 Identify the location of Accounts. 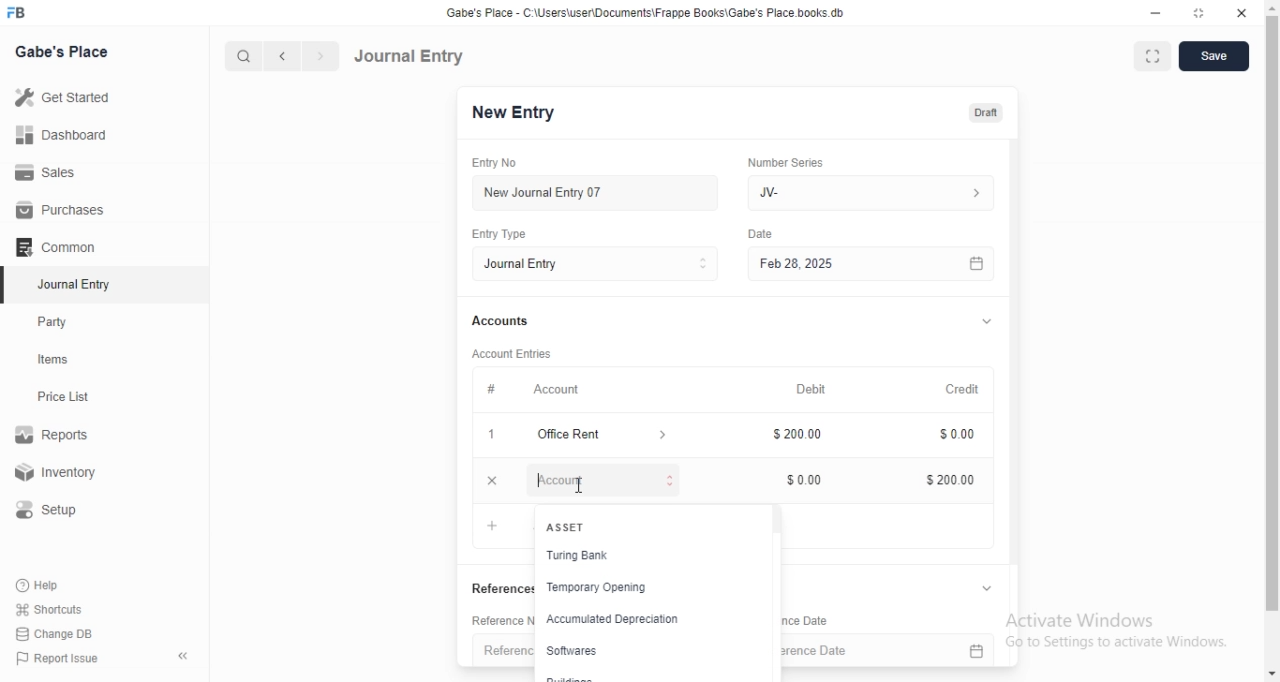
(506, 321).